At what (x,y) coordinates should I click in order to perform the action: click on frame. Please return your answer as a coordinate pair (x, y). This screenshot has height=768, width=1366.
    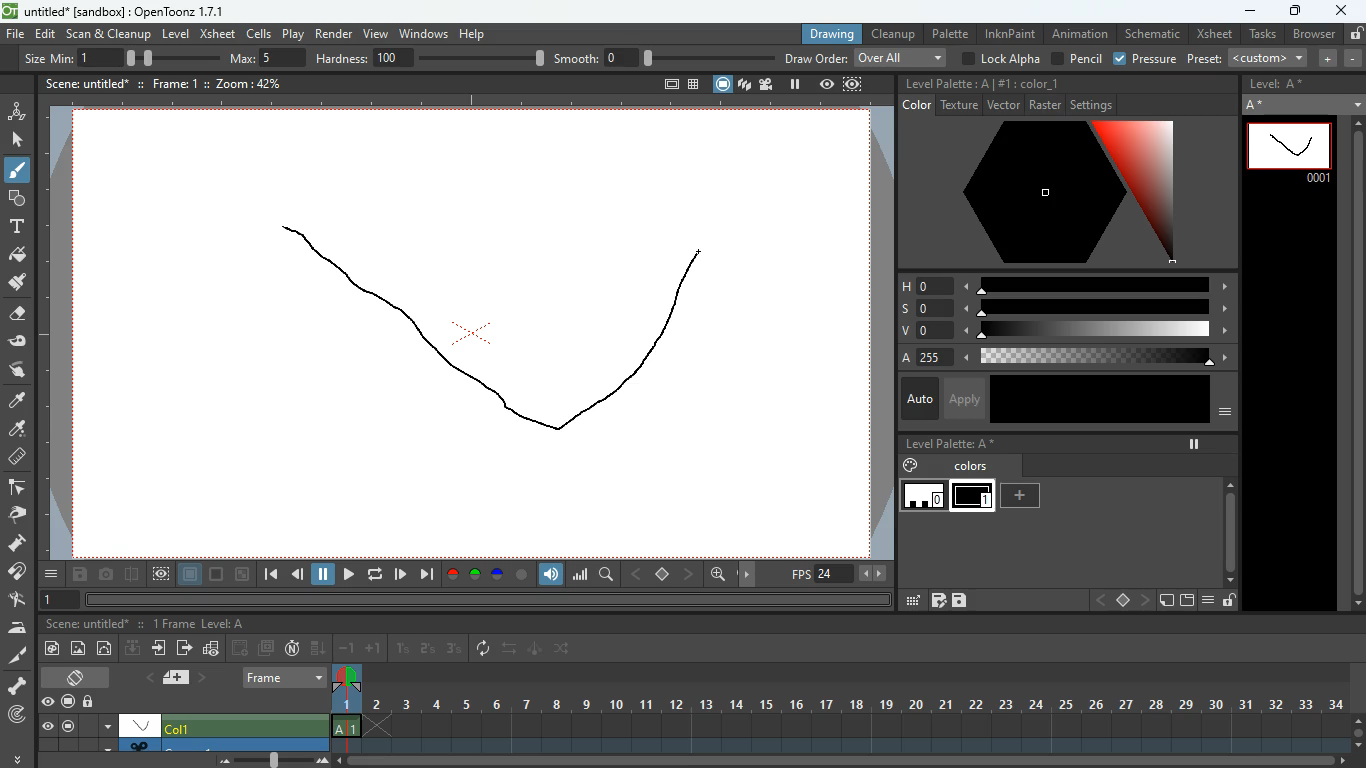
    Looking at the image, I should click on (161, 575).